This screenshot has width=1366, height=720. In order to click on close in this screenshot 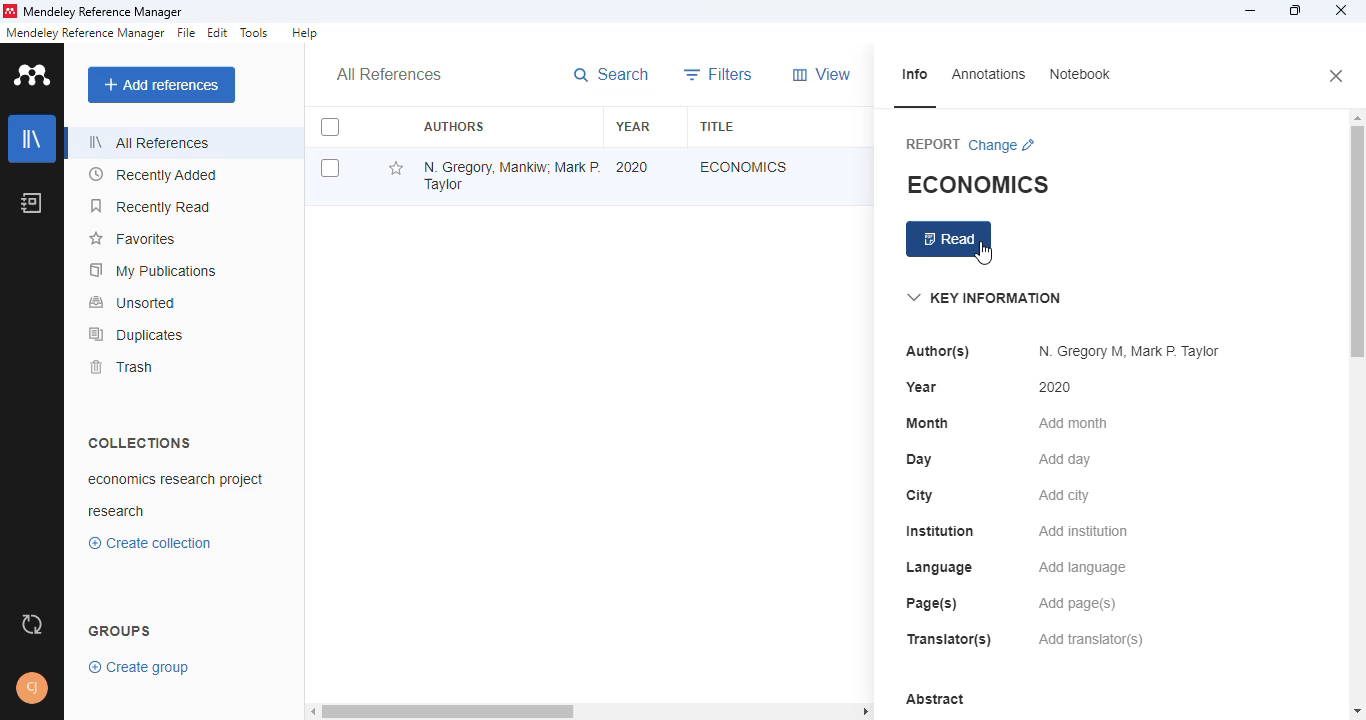, I will do `click(1337, 76)`.